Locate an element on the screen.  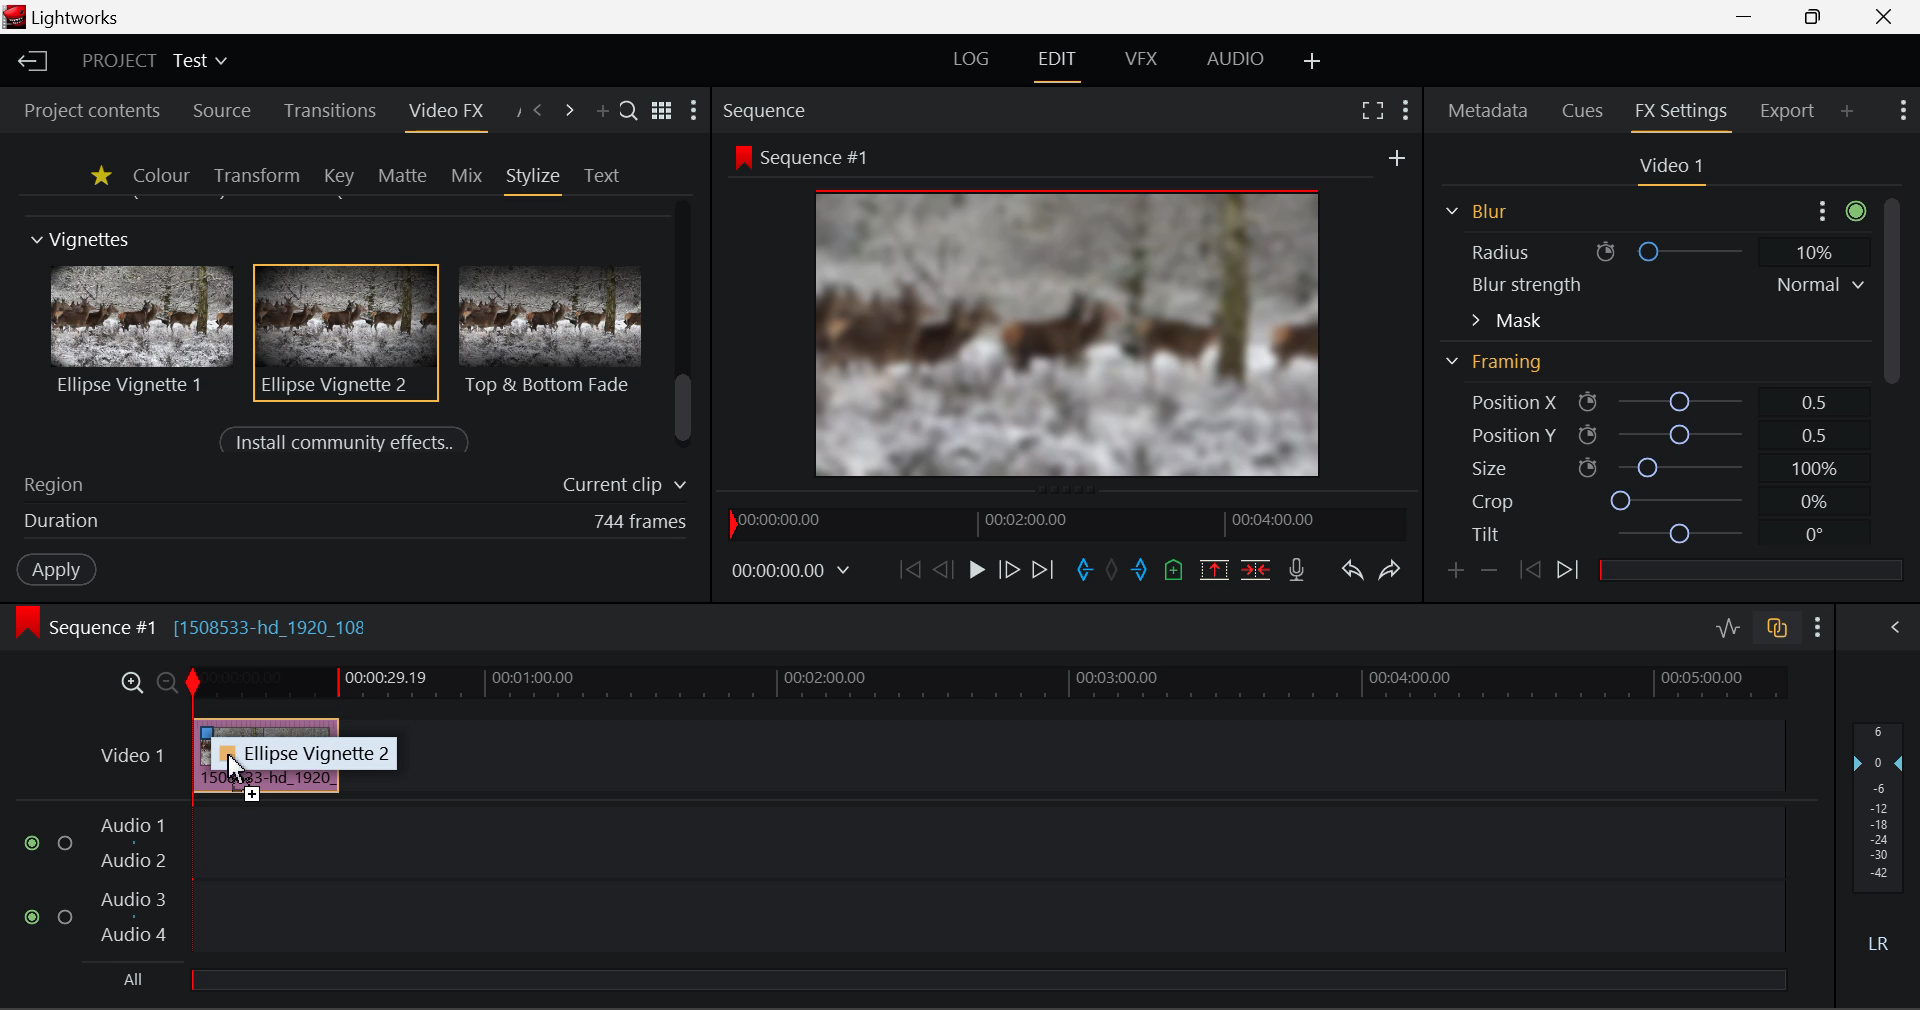
Colour is located at coordinates (160, 175).